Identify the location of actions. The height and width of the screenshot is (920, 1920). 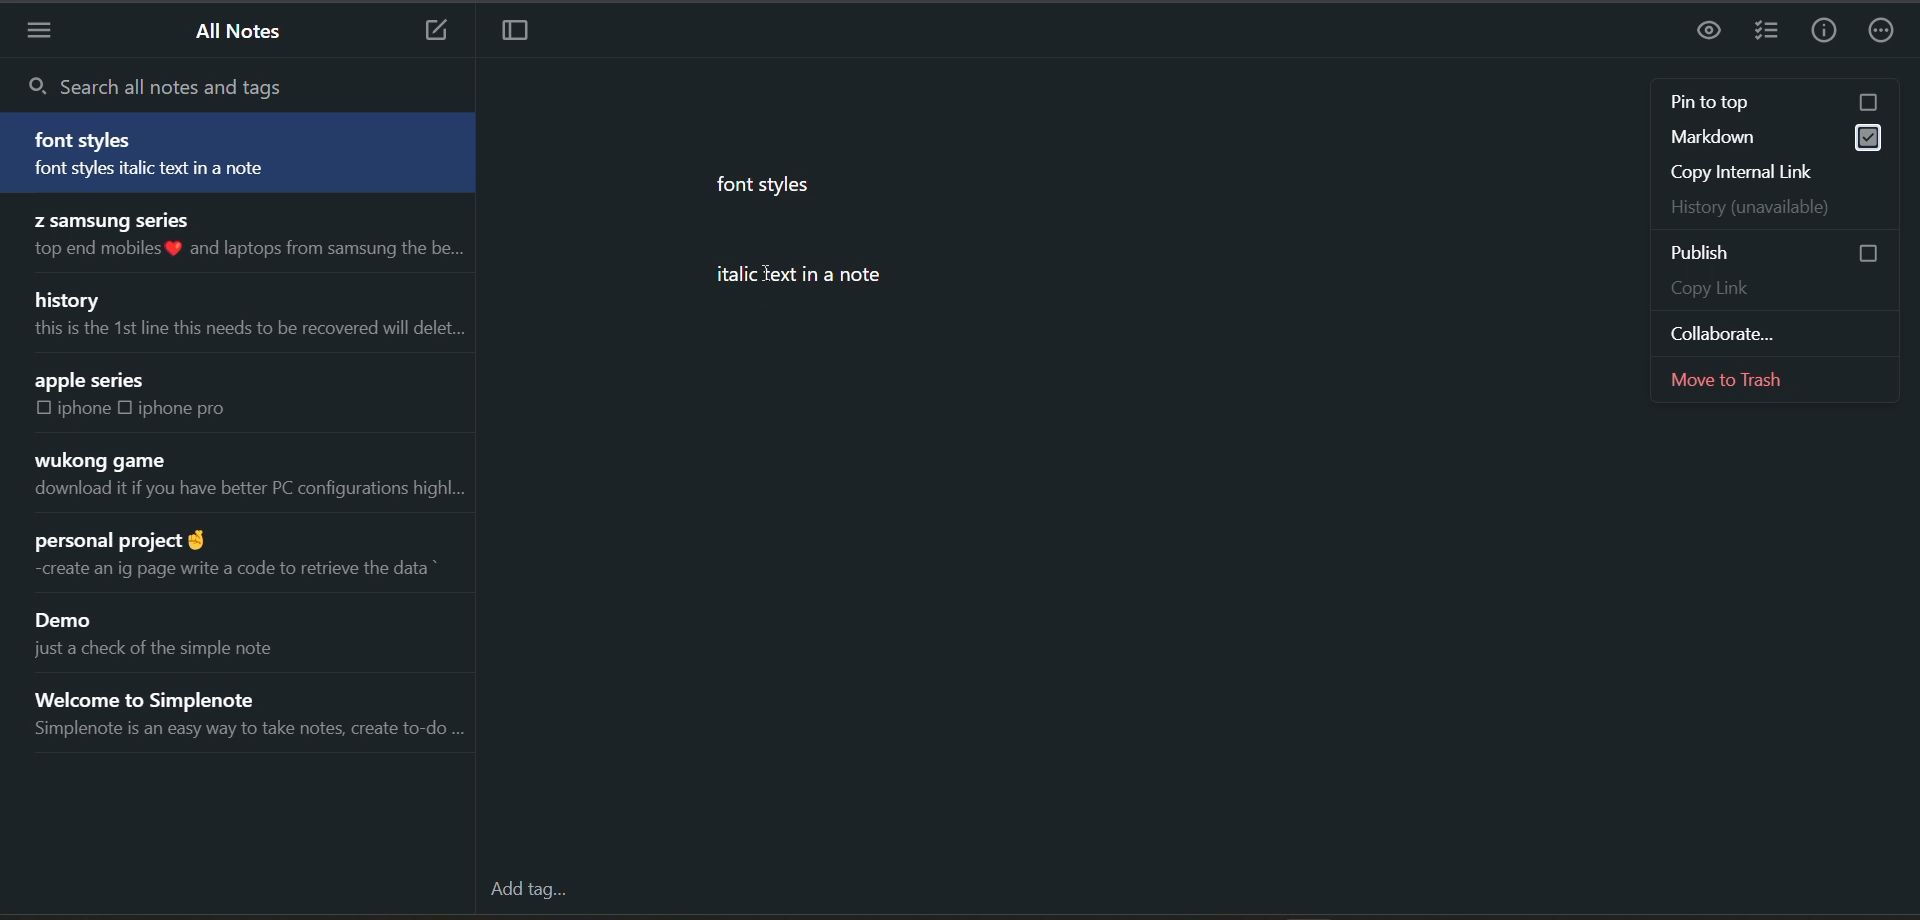
(1887, 28).